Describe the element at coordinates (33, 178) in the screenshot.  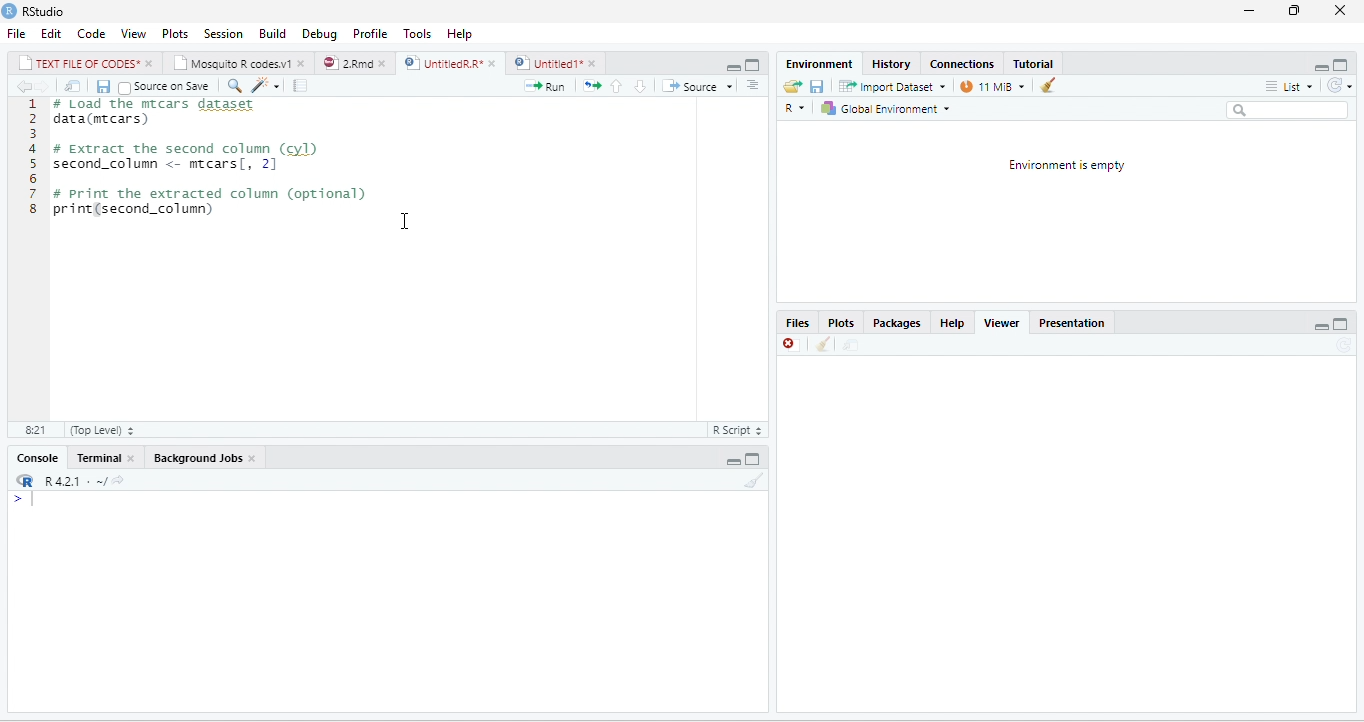
I see `6` at that location.